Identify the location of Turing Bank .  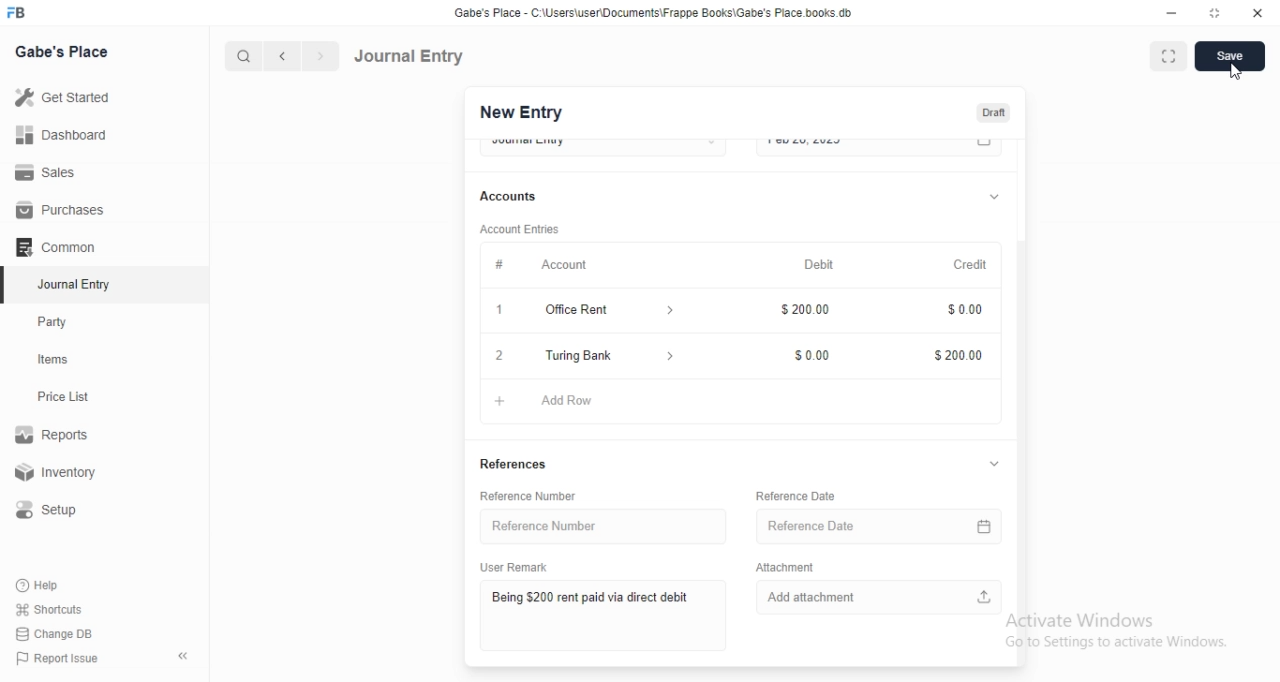
(608, 355).